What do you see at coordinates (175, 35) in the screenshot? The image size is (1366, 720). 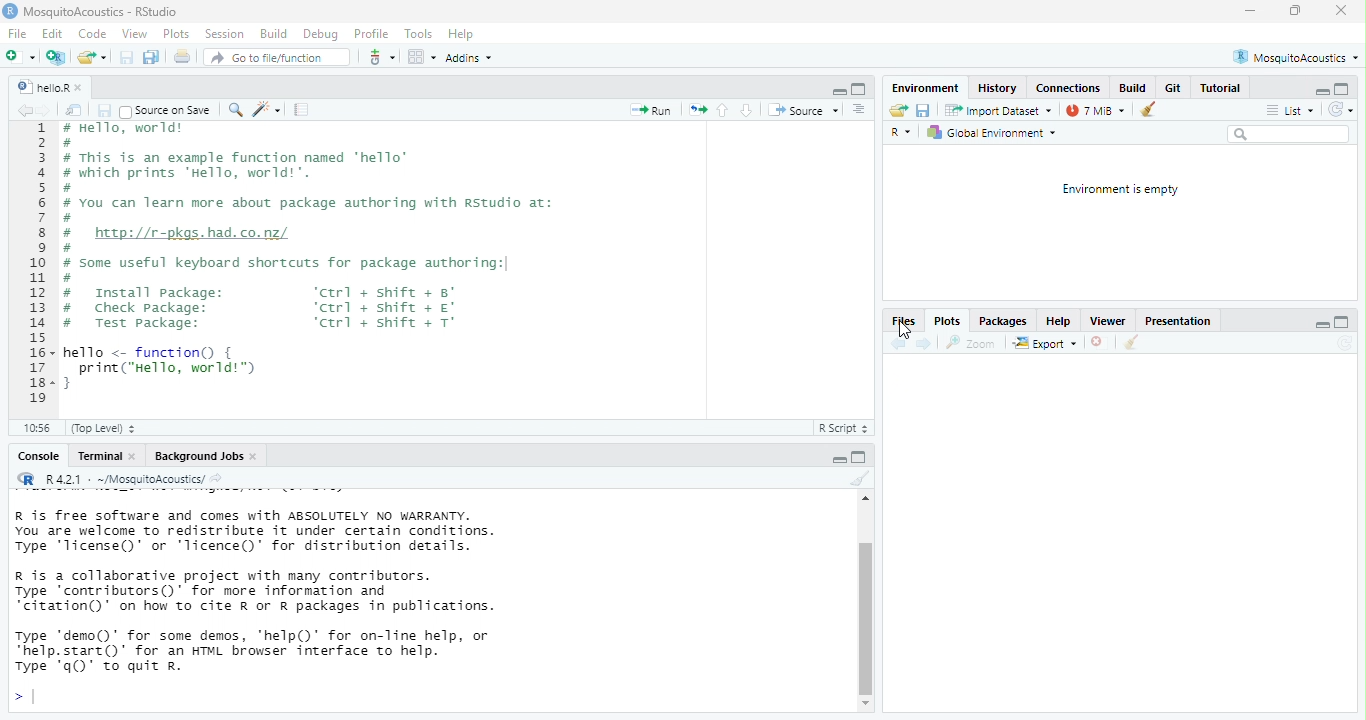 I see `Plots` at bounding box center [175, 35].